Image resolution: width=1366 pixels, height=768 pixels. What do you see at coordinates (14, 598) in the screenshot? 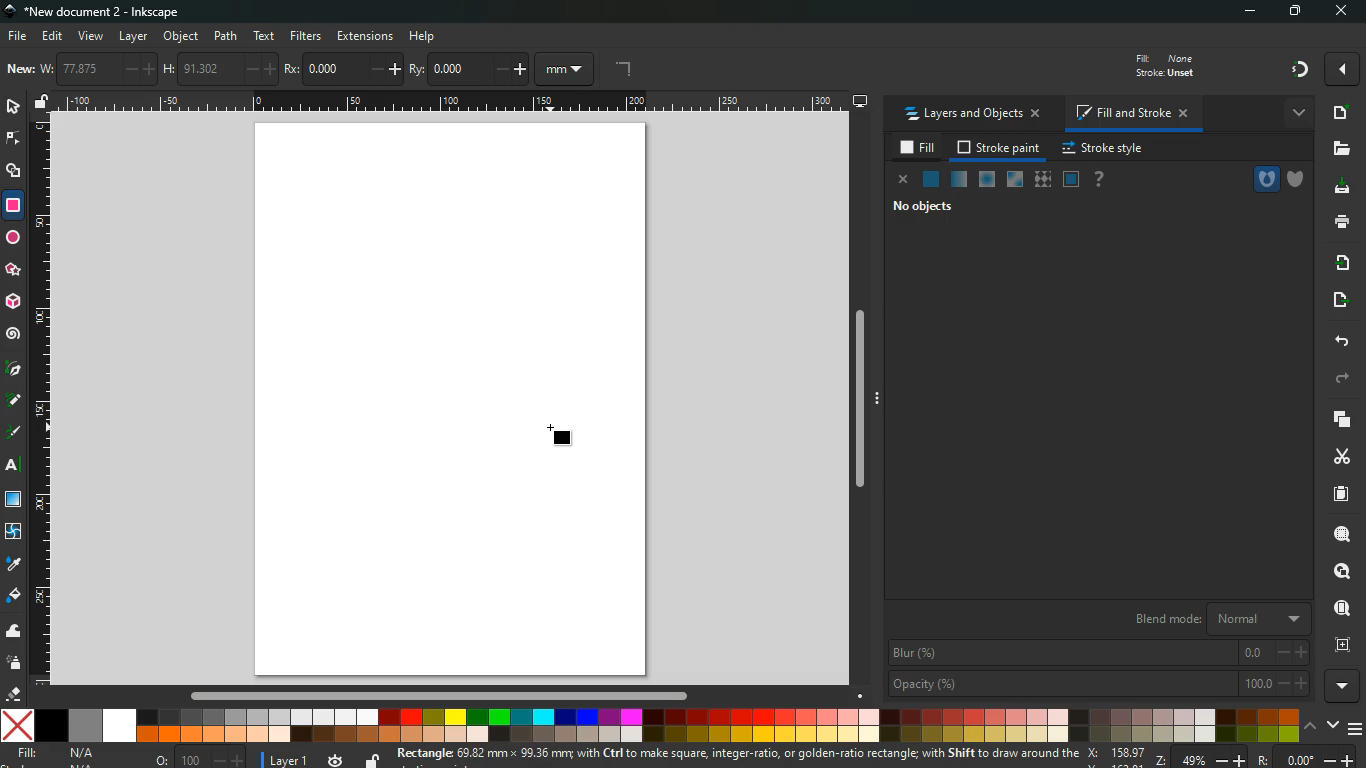
I see `fill` at bounding box center [14, 598].